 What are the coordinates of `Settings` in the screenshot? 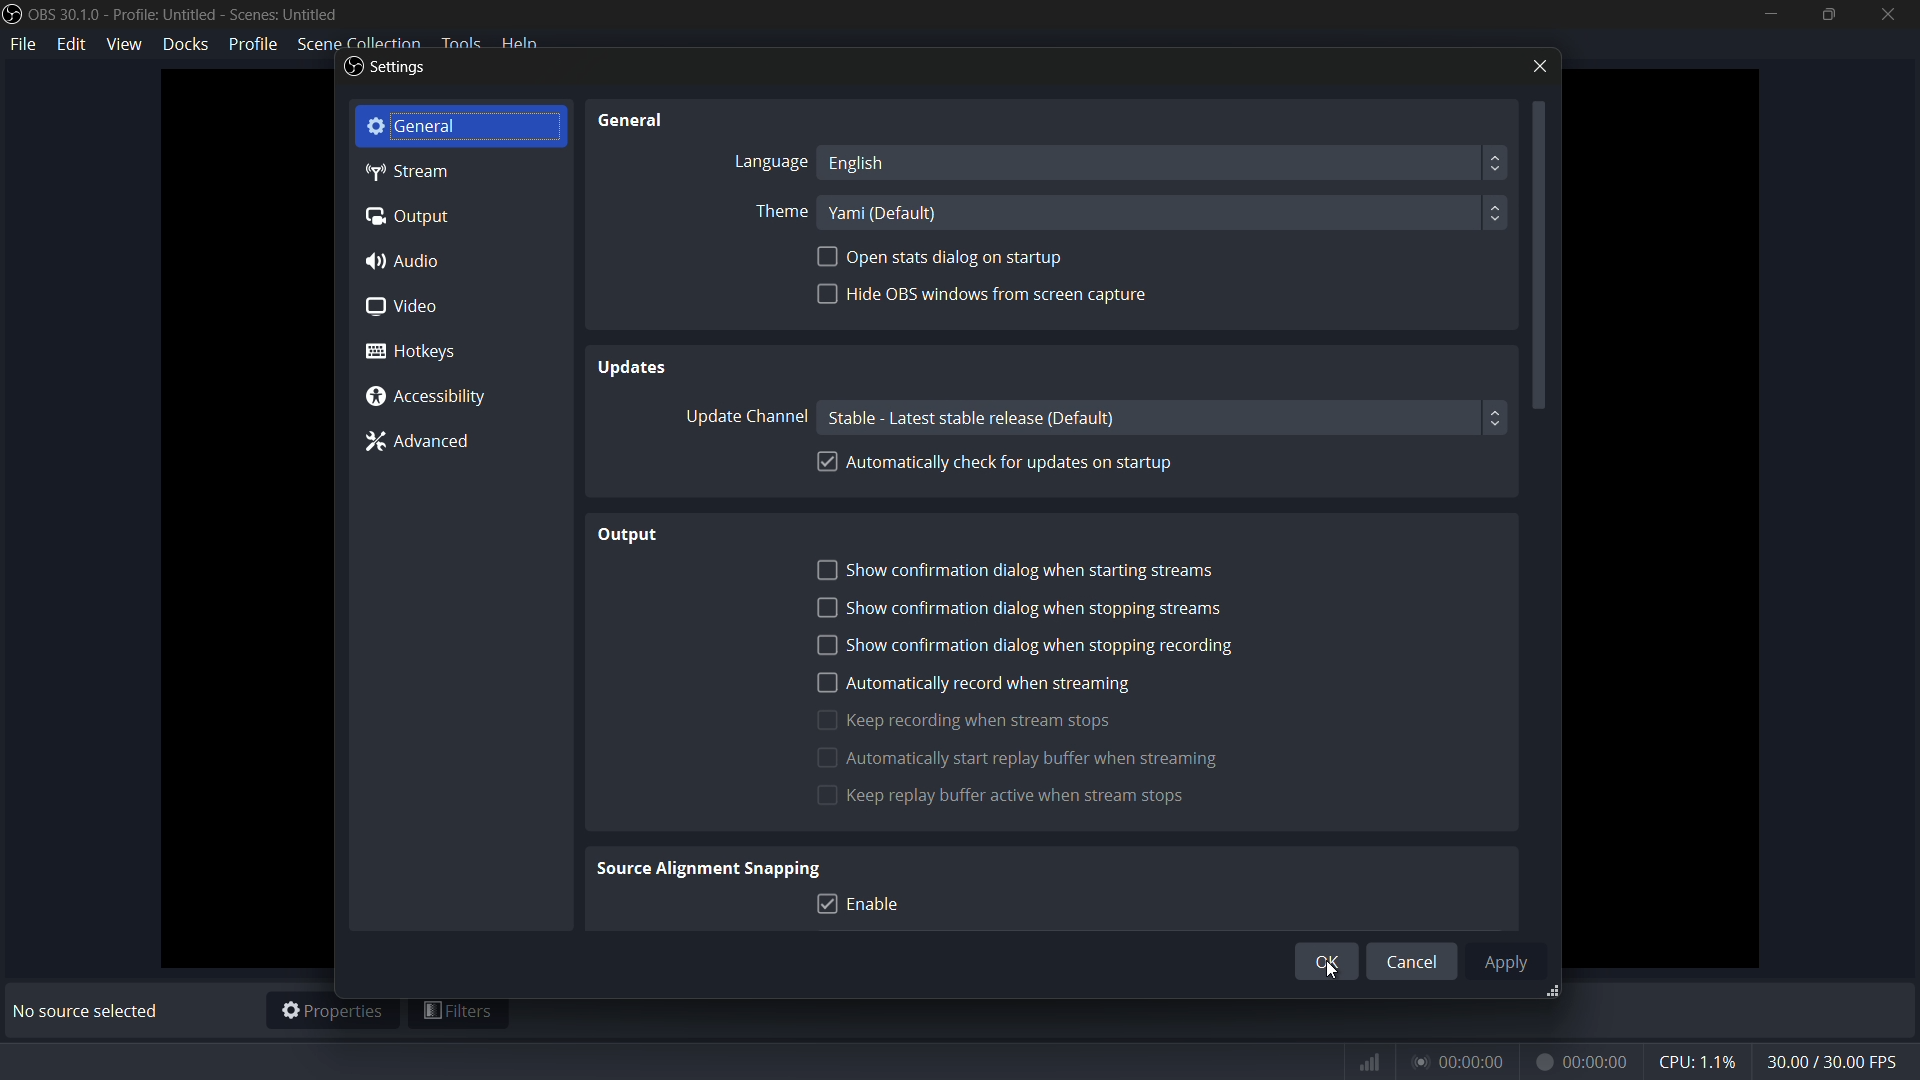 It's located at (385, 71).